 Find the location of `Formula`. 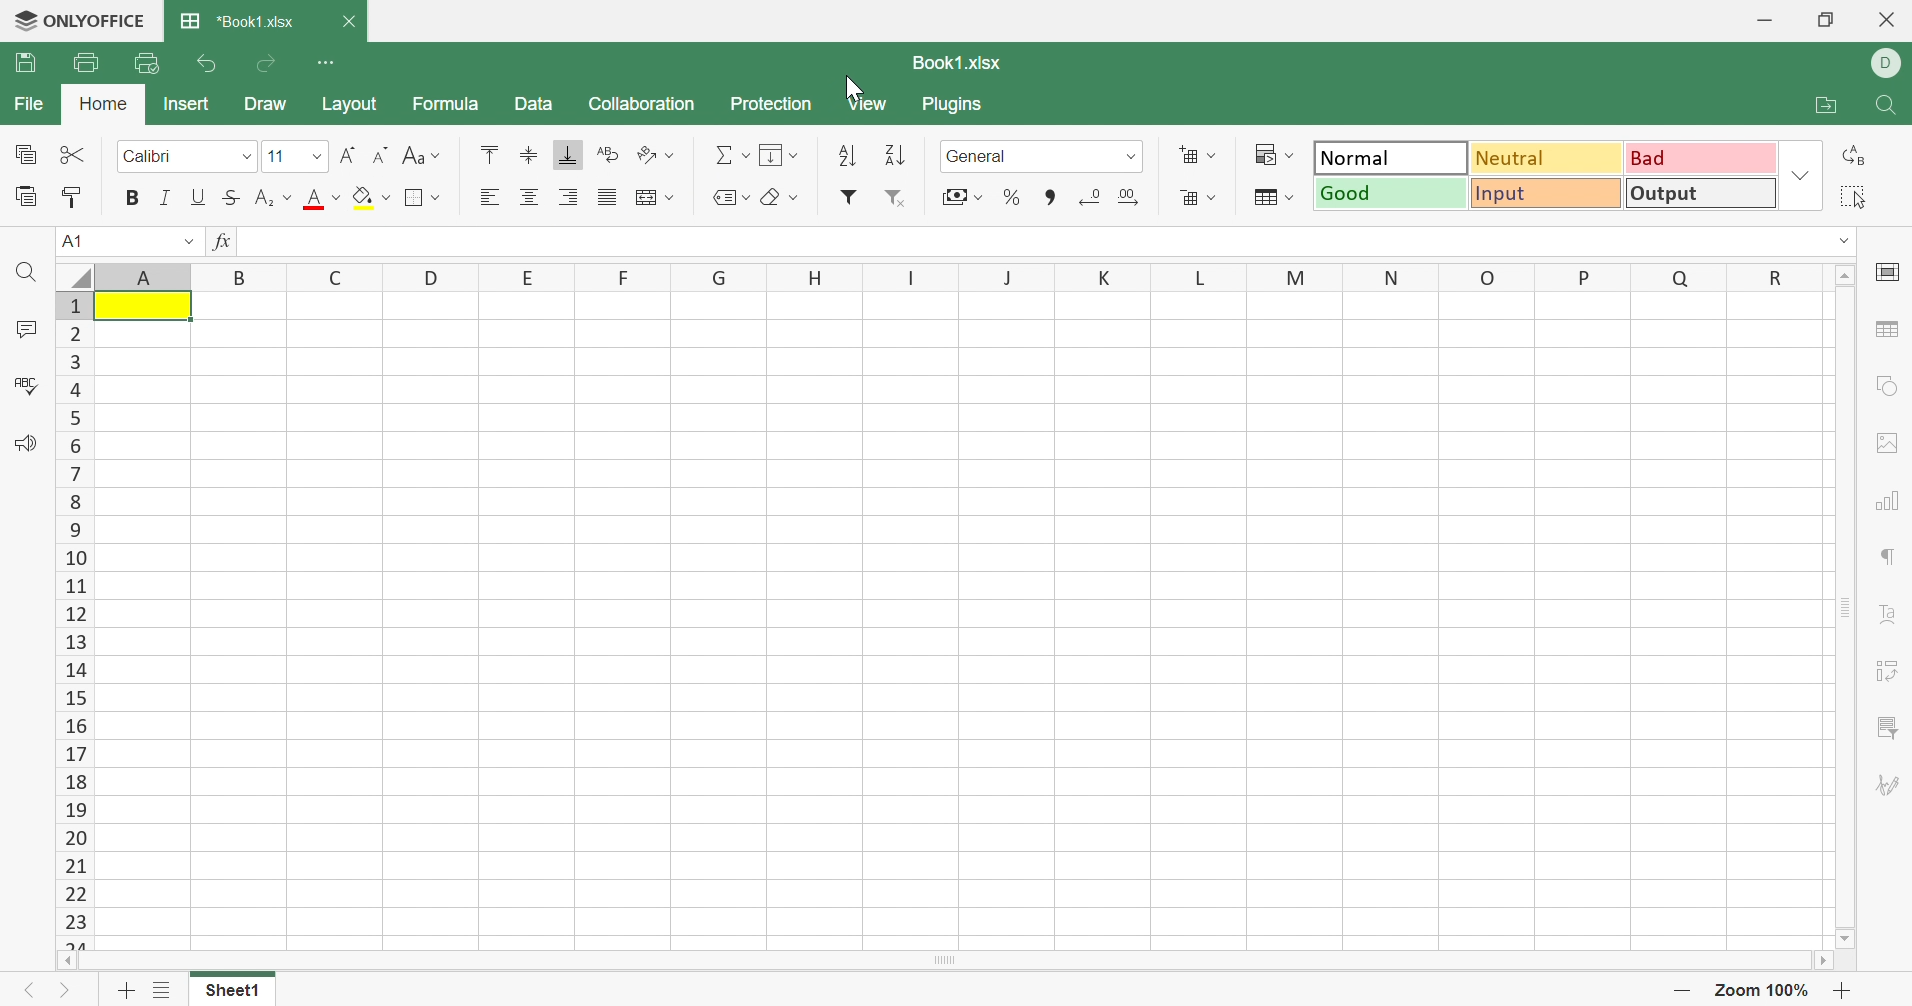

Formula is located at coordinates (447, 102).